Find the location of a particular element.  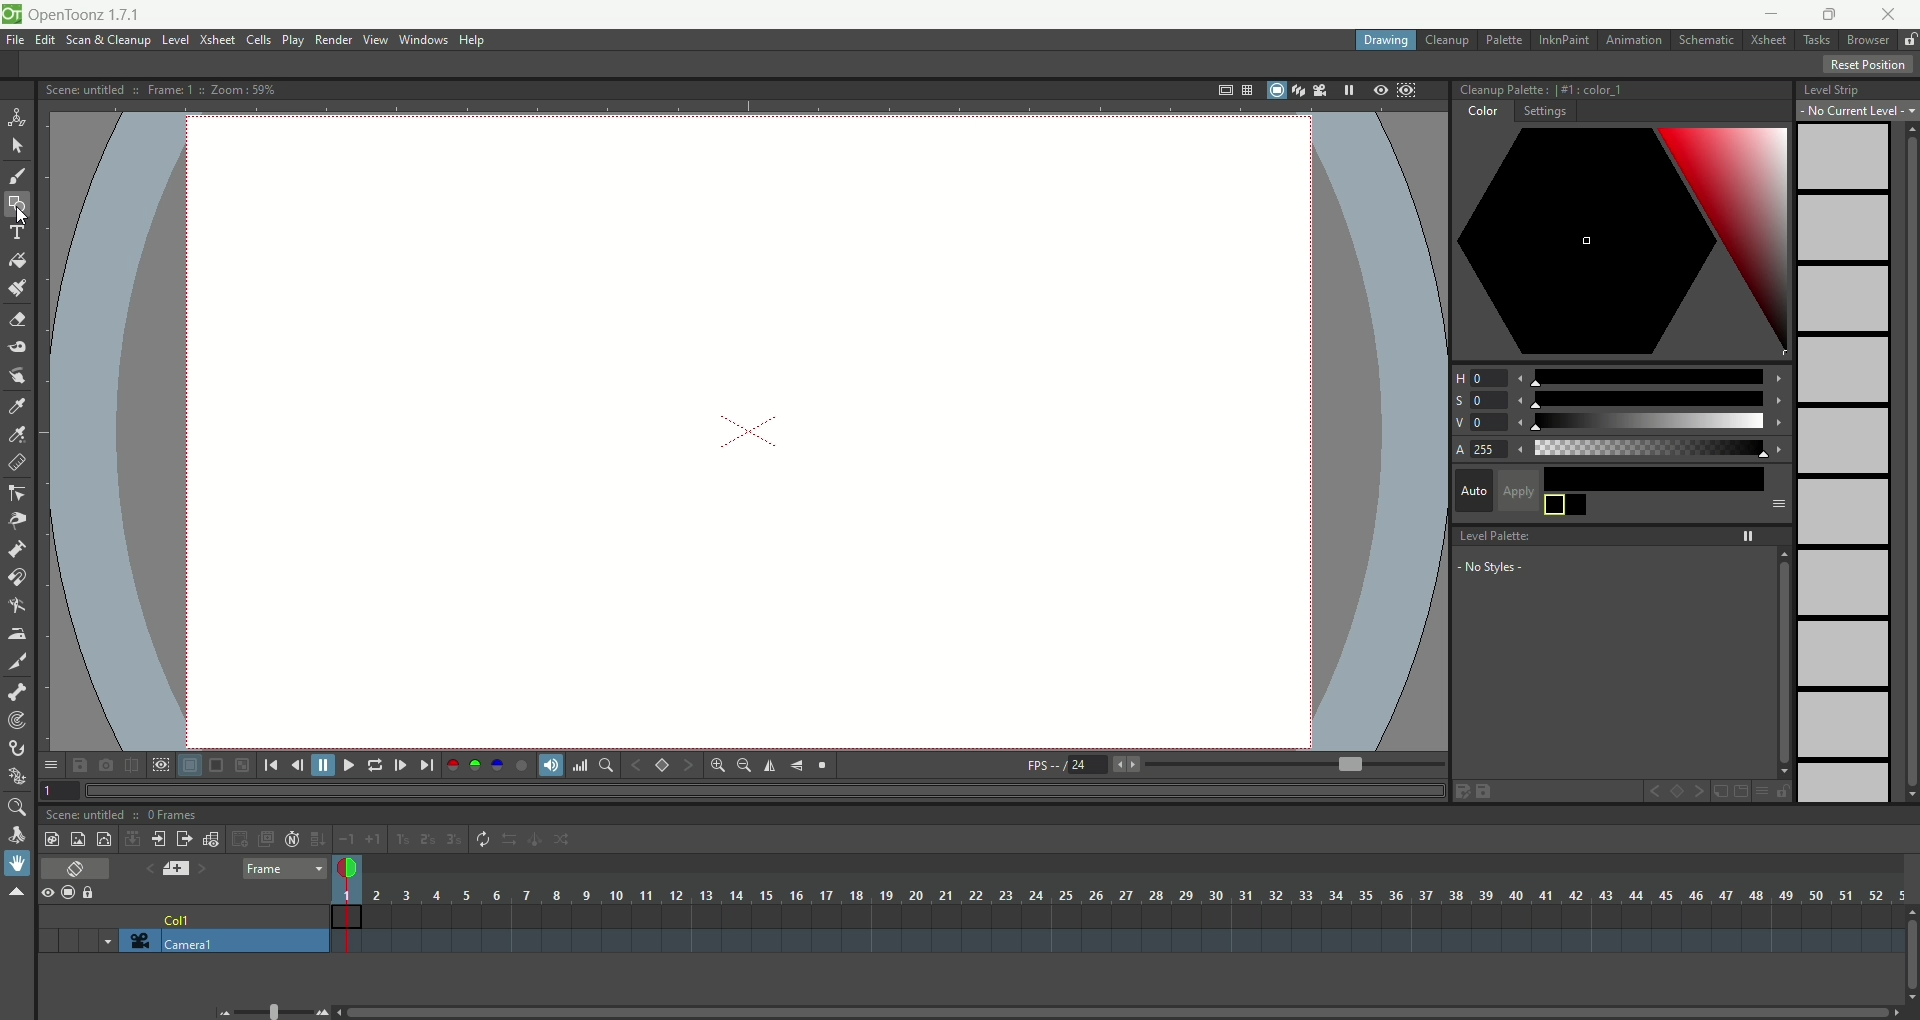

 is located at coordinates (537, 841).